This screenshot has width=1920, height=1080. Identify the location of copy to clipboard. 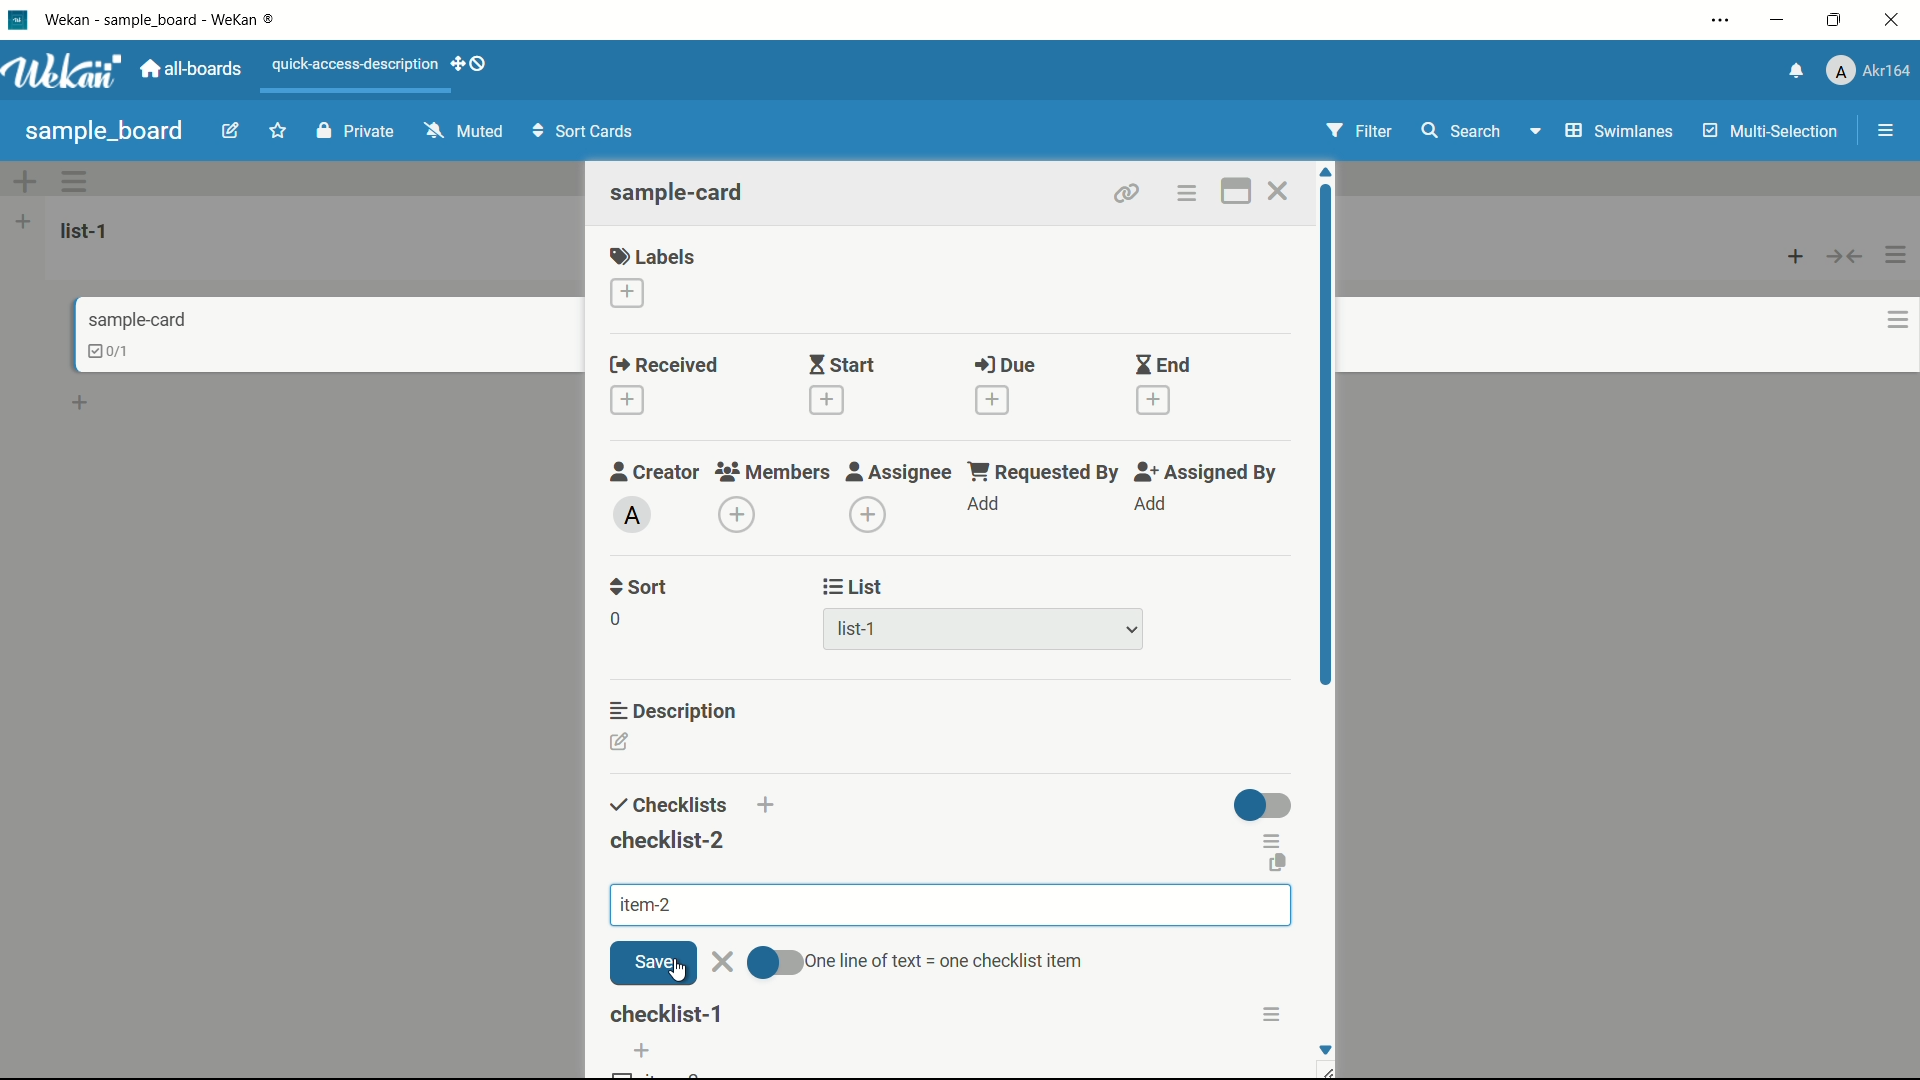
(1276, 866).